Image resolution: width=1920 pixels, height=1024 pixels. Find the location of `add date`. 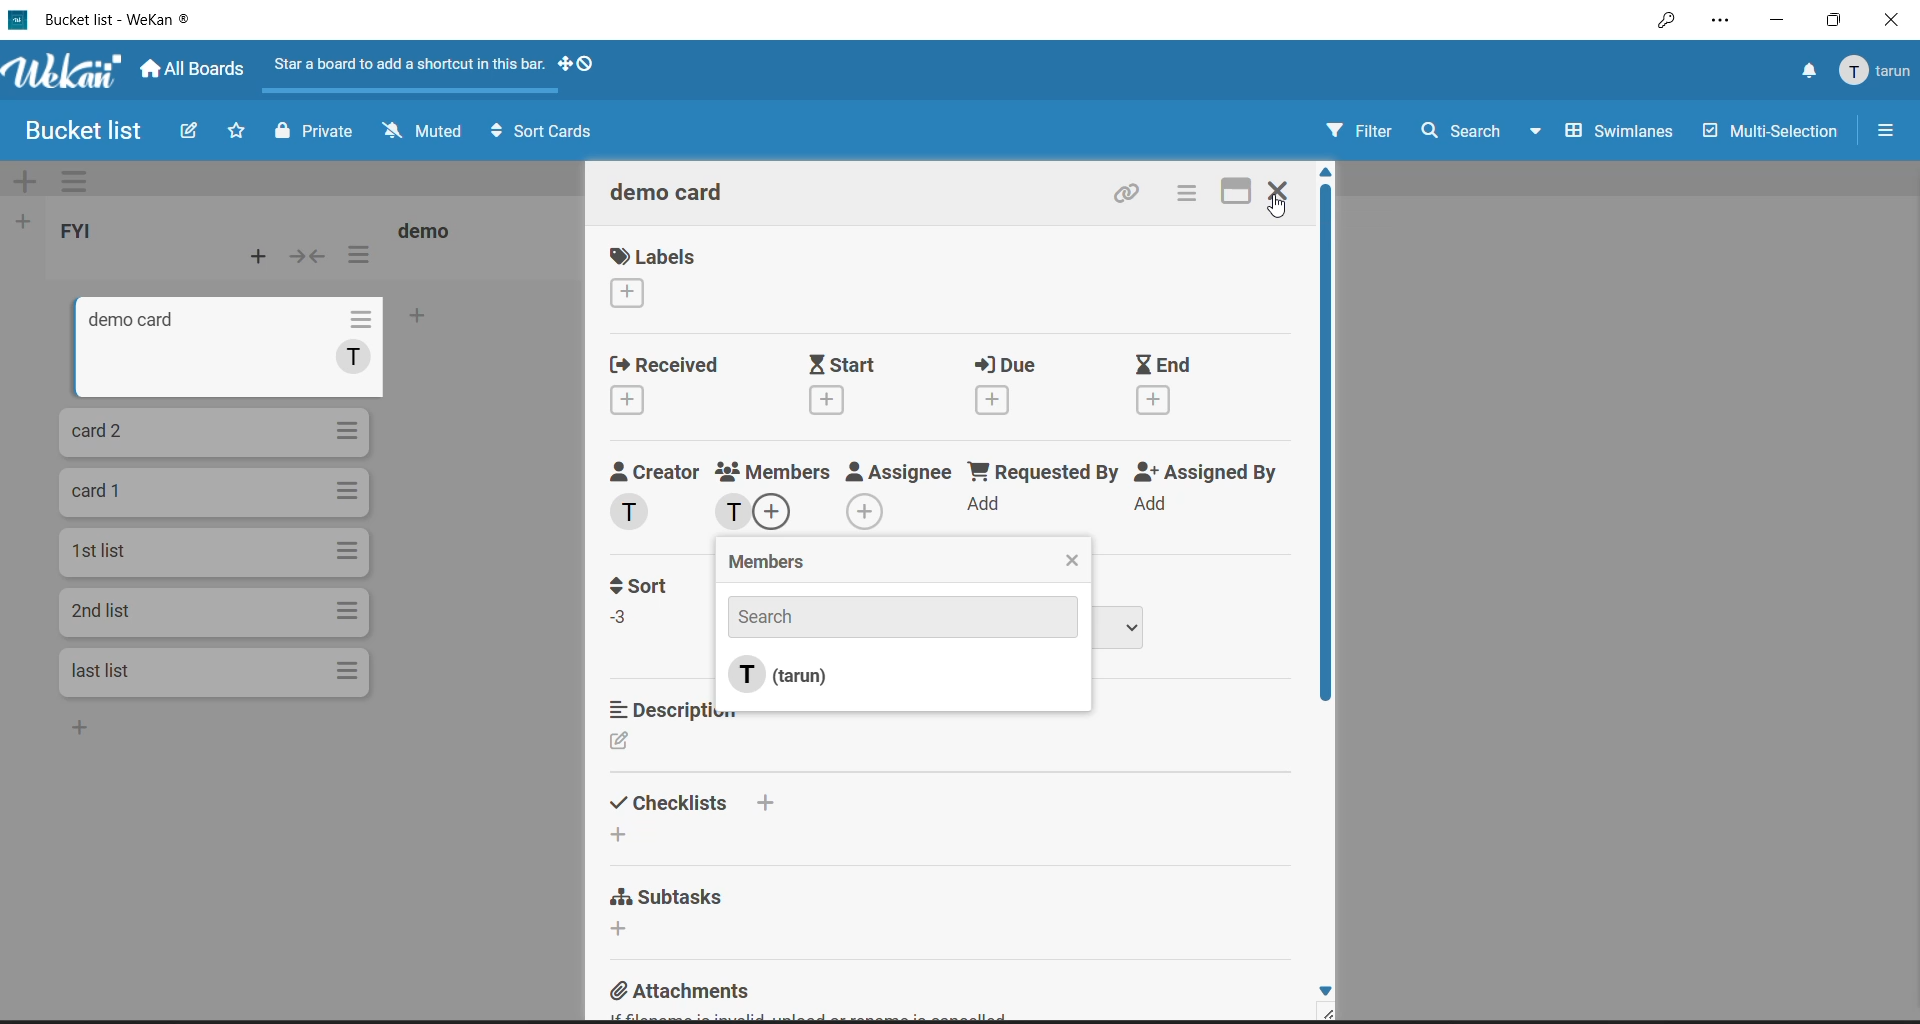

add date is located at coordinates (1154, 399).